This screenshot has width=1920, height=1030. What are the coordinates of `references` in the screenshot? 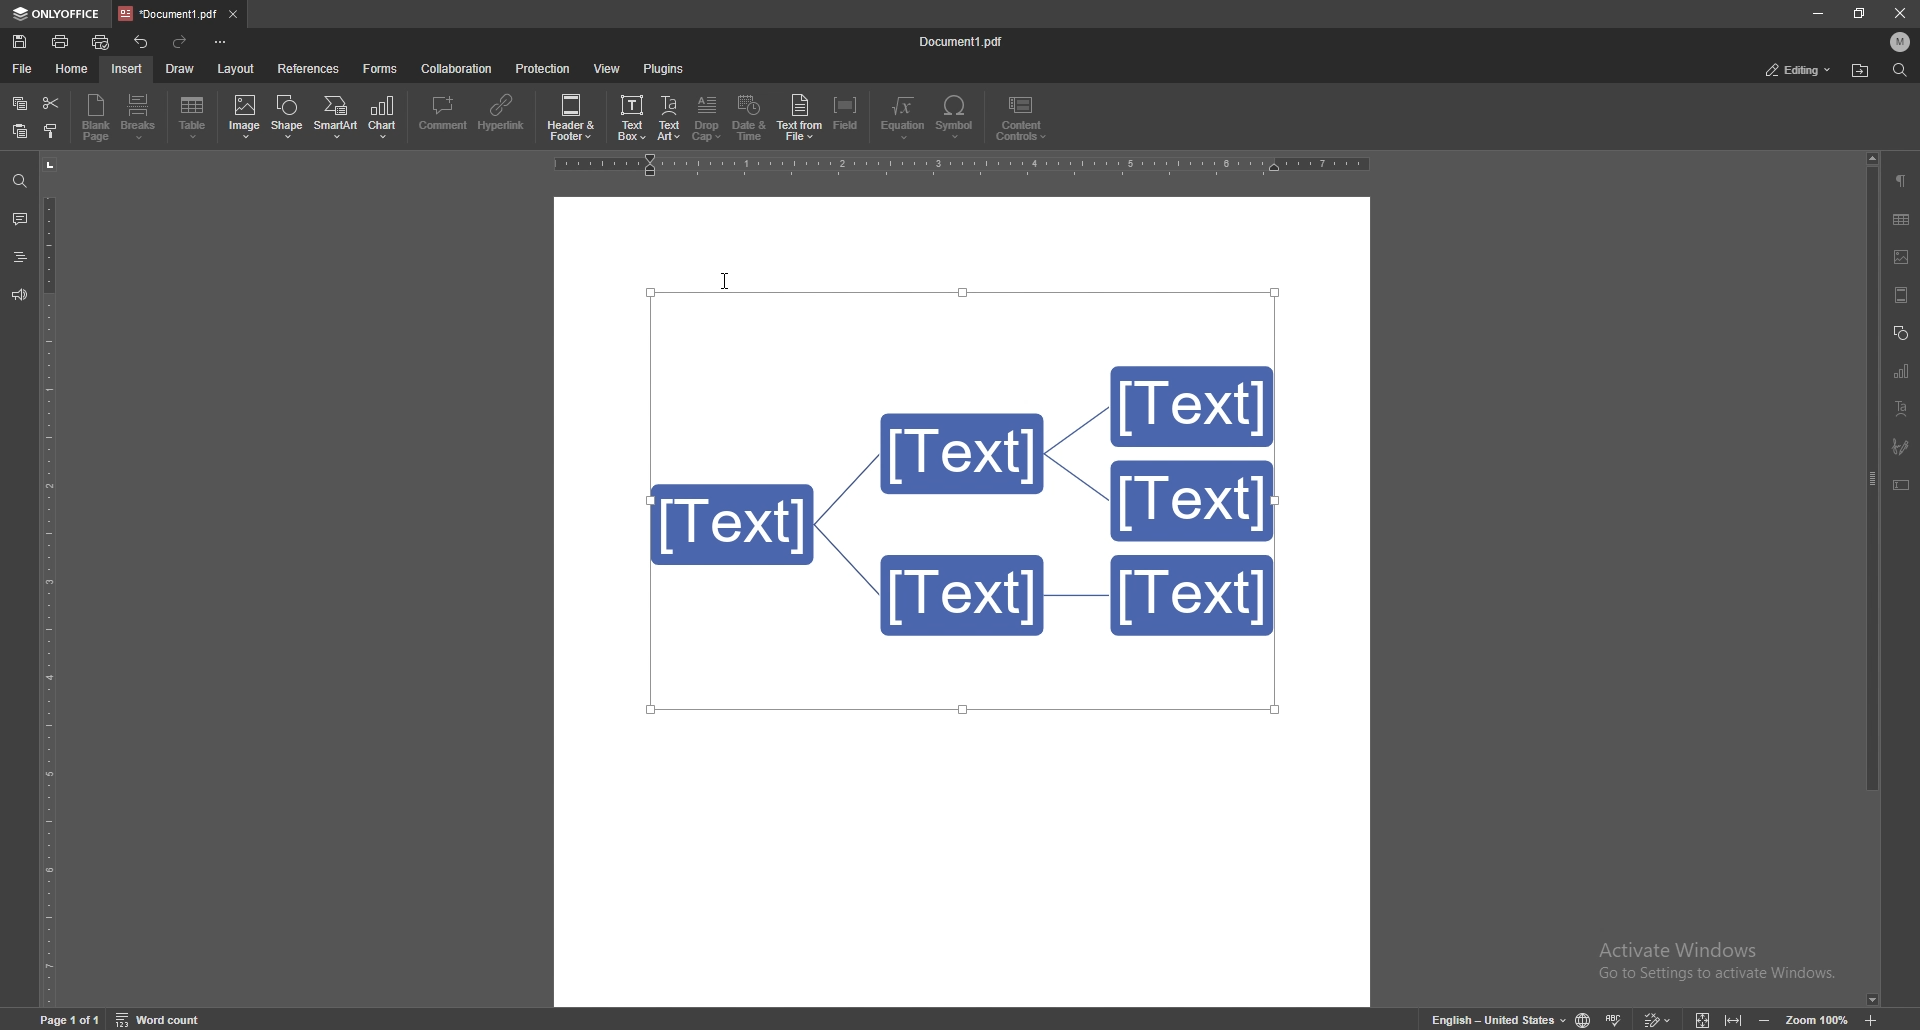 It's located at (308, 69).